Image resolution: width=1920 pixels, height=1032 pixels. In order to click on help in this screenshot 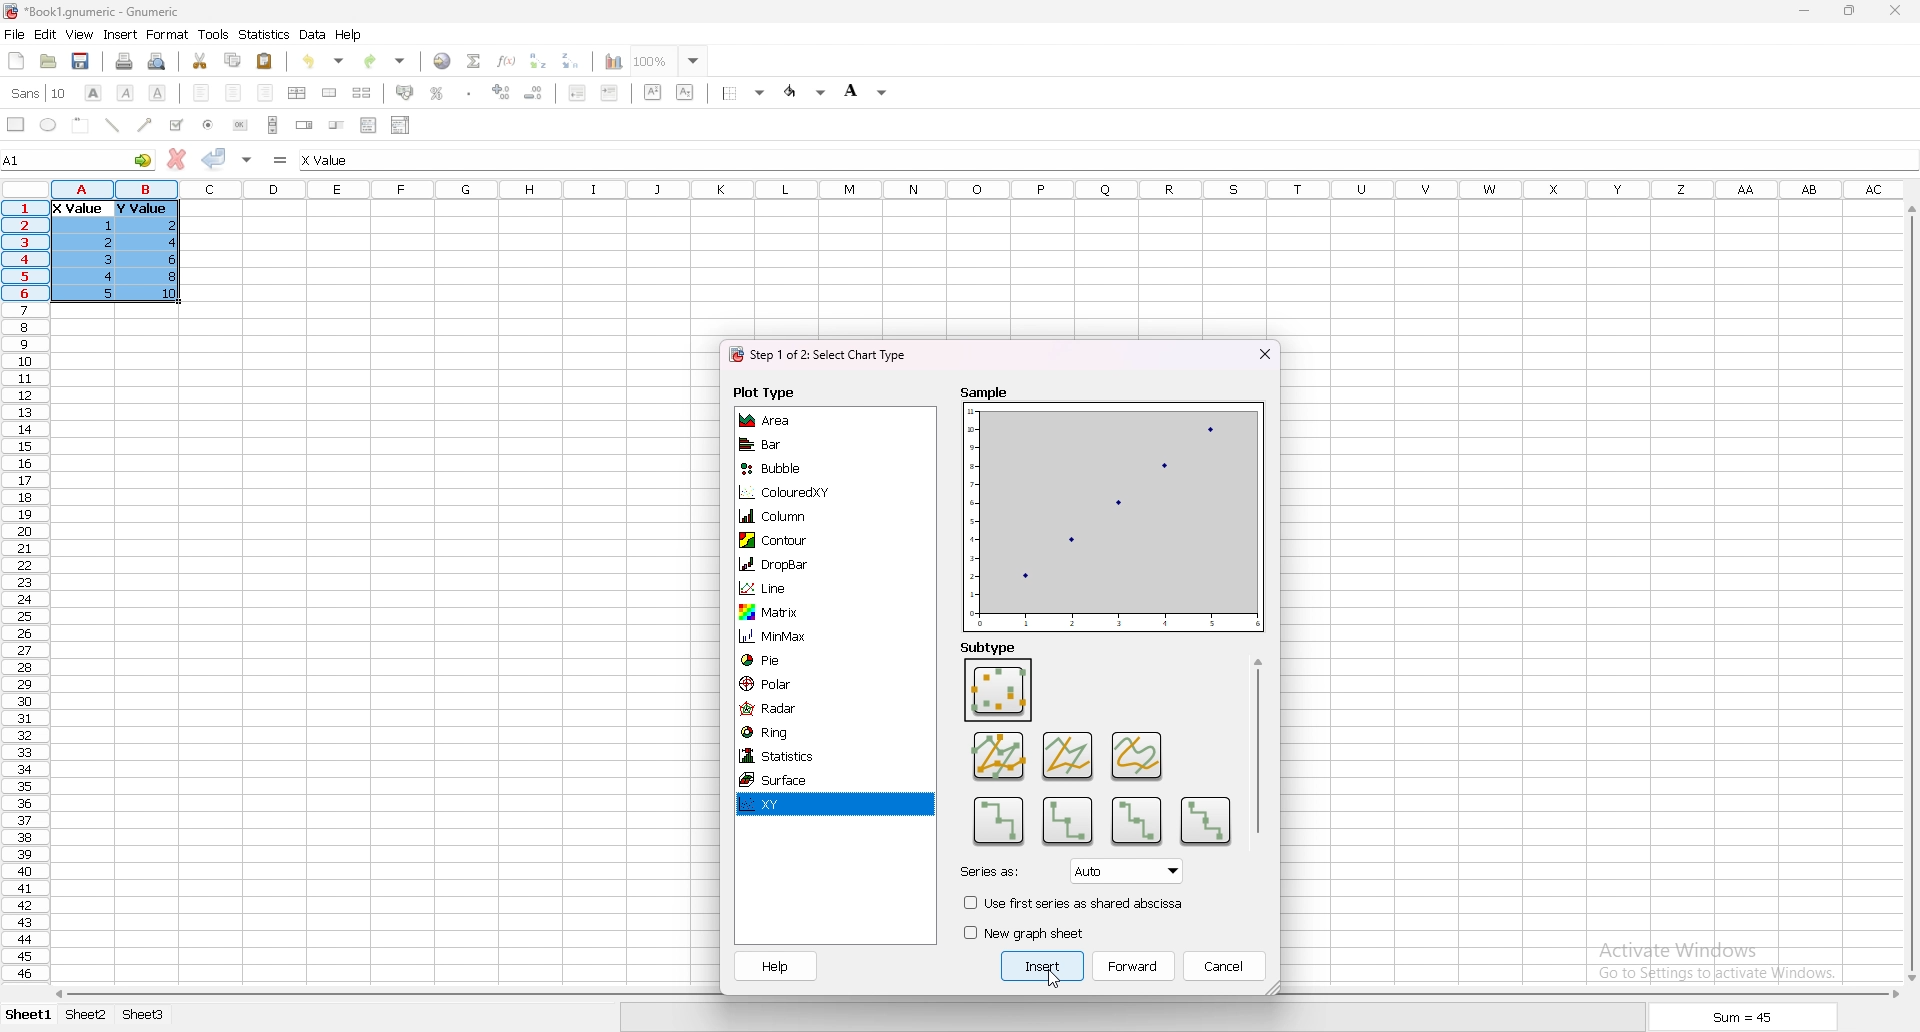, I will do `click(349, 34)`.